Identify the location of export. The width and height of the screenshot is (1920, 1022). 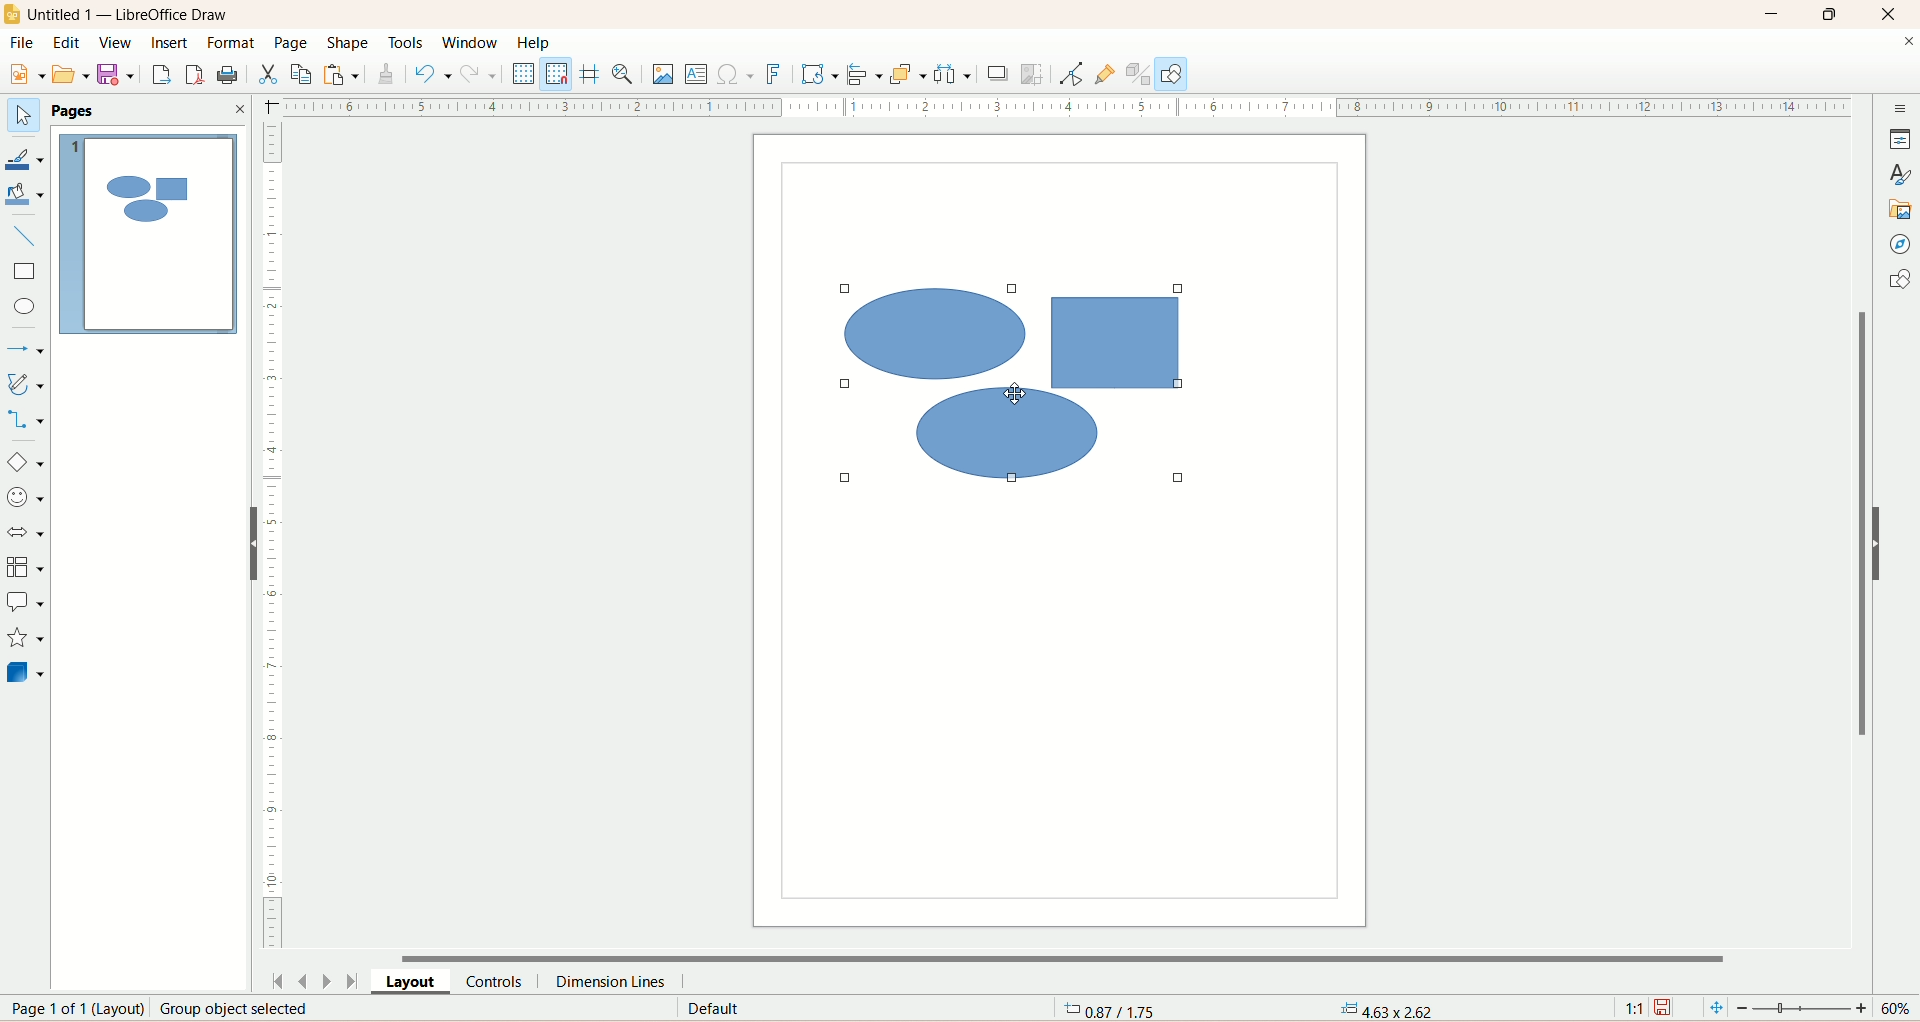
(159, 75).